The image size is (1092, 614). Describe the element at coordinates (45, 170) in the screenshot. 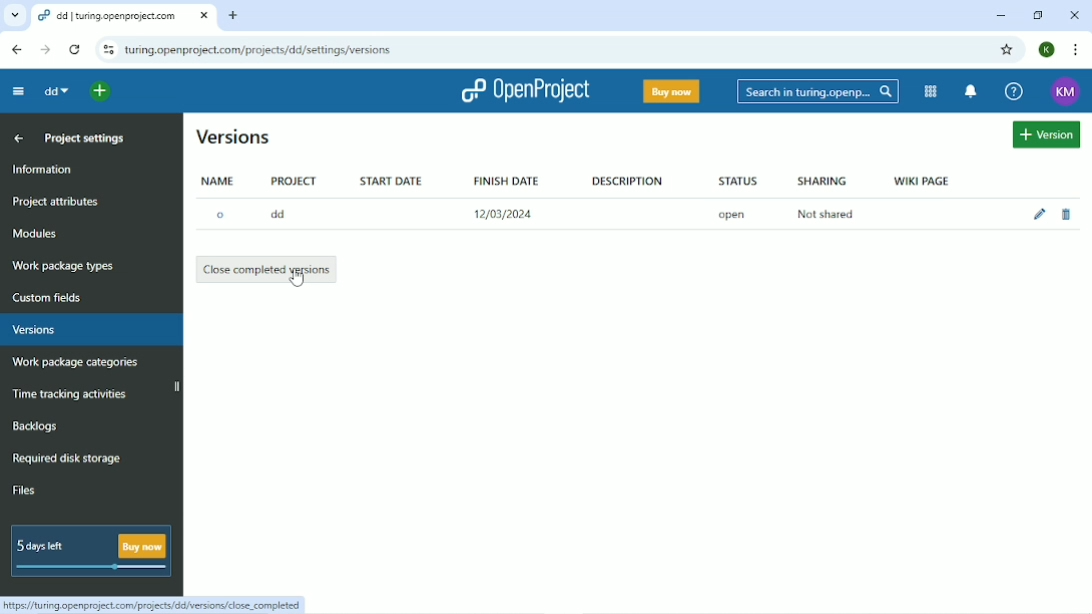

I see `Information` at that location.